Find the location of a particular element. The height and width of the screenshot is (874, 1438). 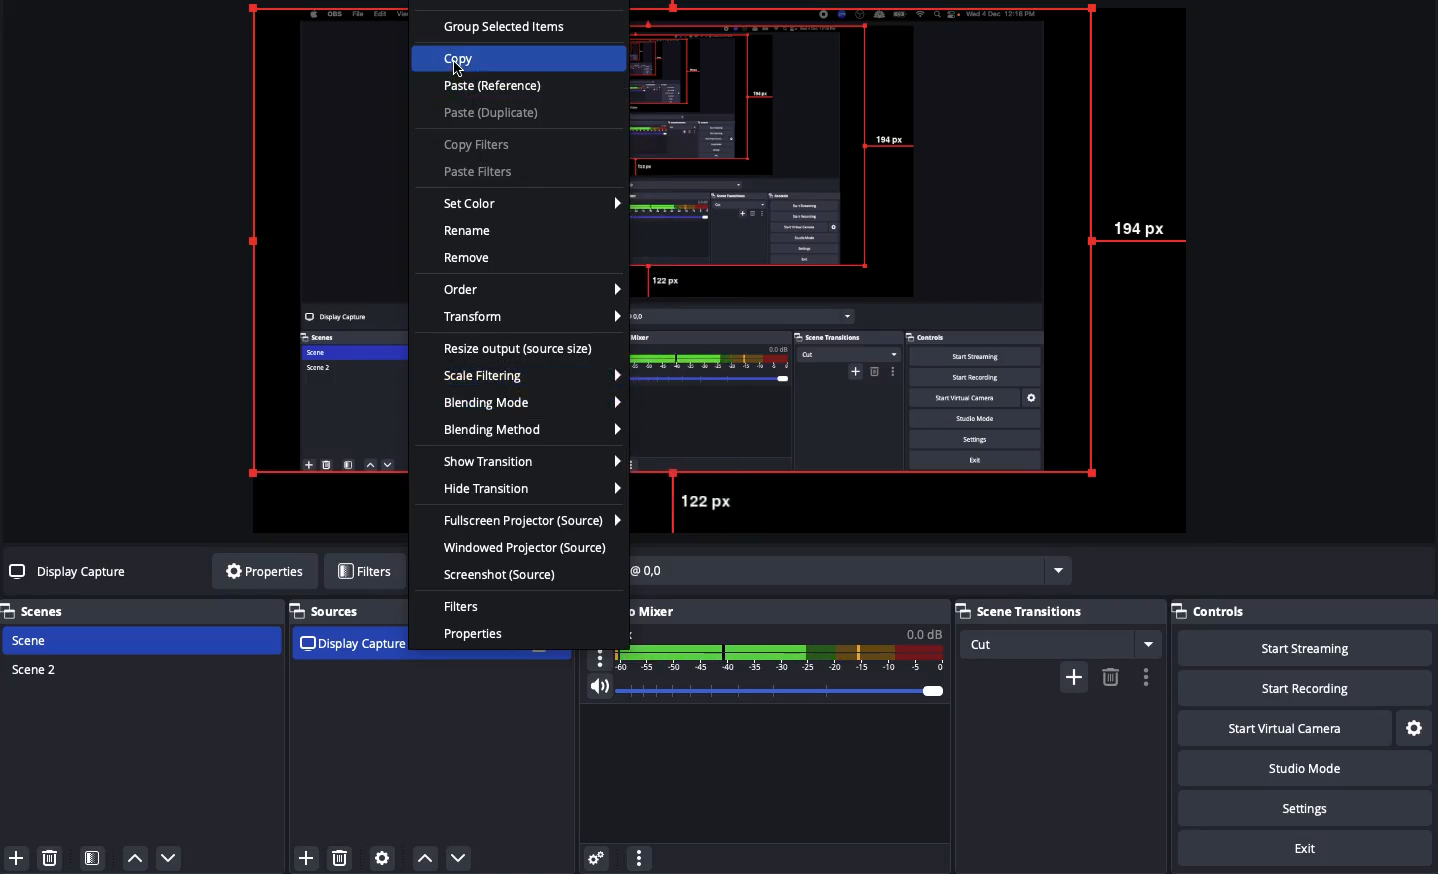

Scene filter is located at coordinates (93, 857).